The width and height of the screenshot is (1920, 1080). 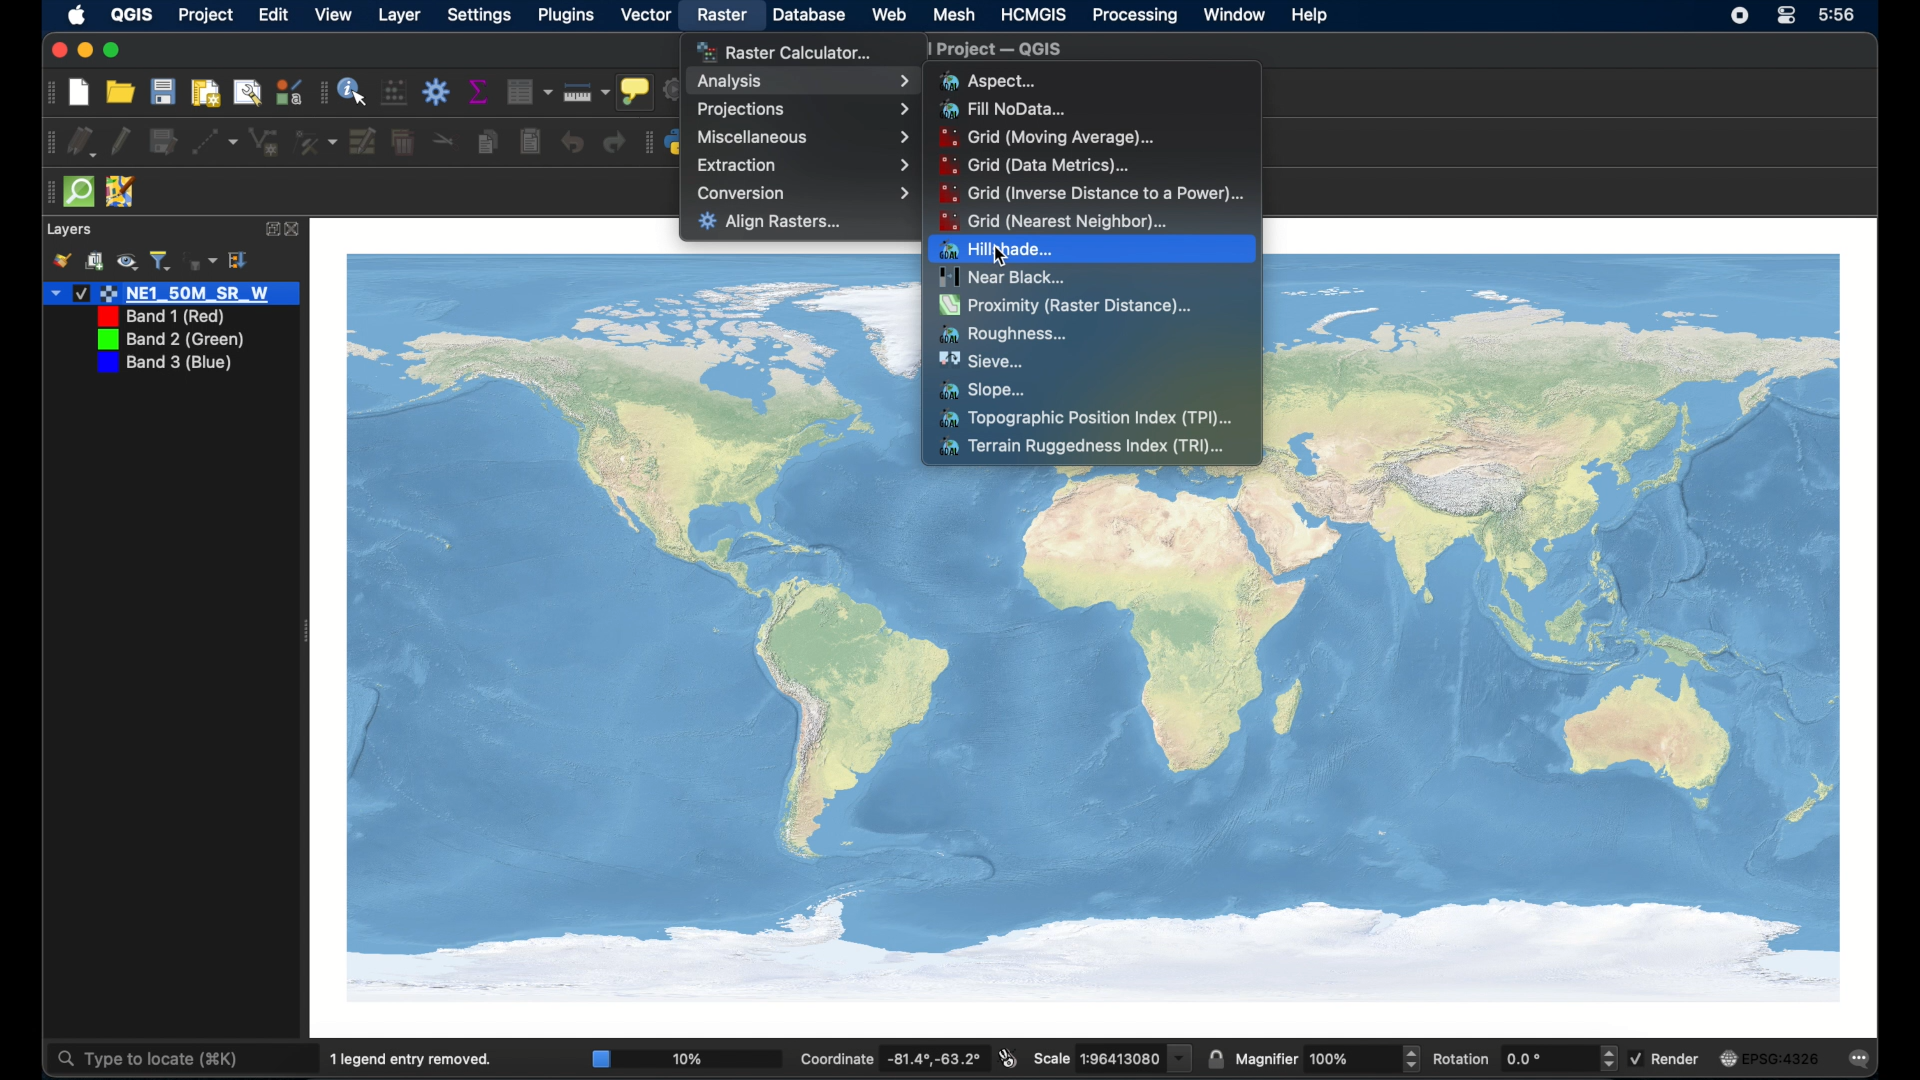 What do you see at coordinates (162, 92) in the screenshot?
I see `save` at bounding box center [162, 92].